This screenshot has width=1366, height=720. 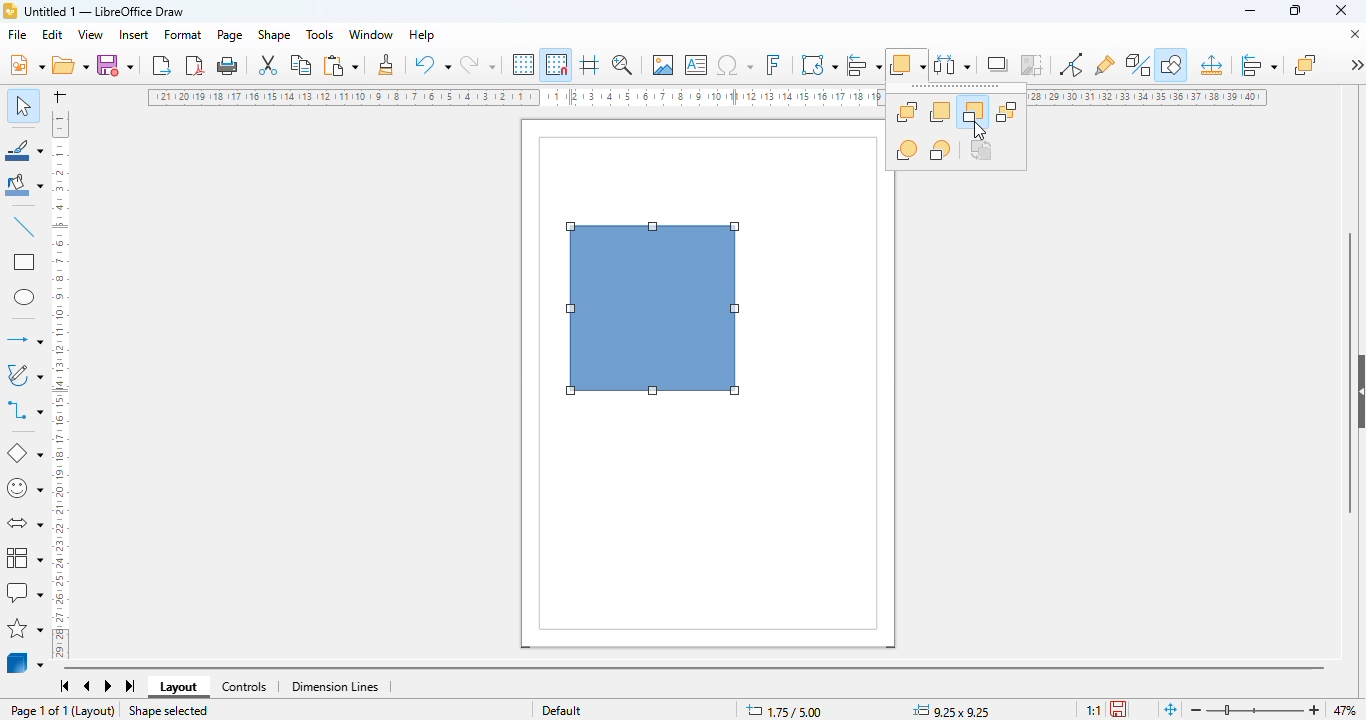 I want to click on zoom & pan, so click(x=622, y=64).